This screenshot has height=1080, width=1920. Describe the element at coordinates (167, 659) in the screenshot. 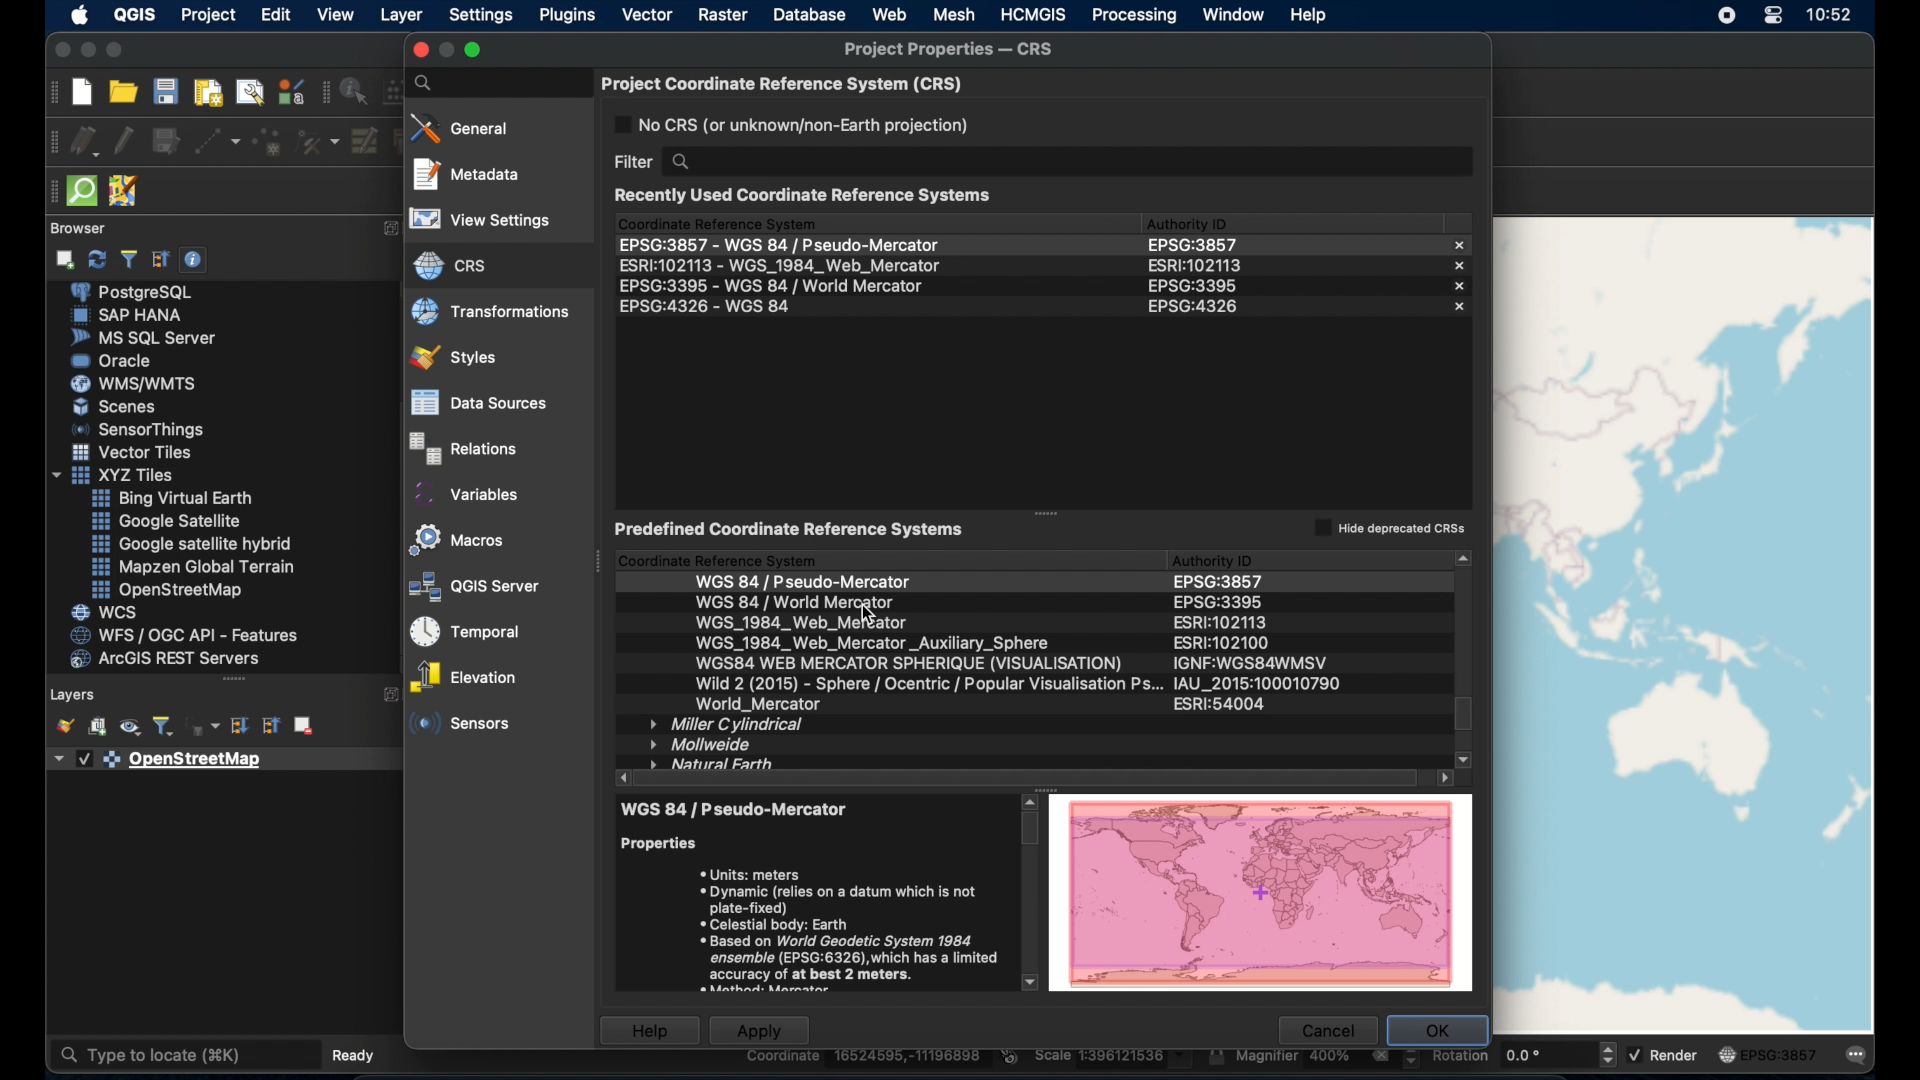

I see `arcGIS server` at that location.